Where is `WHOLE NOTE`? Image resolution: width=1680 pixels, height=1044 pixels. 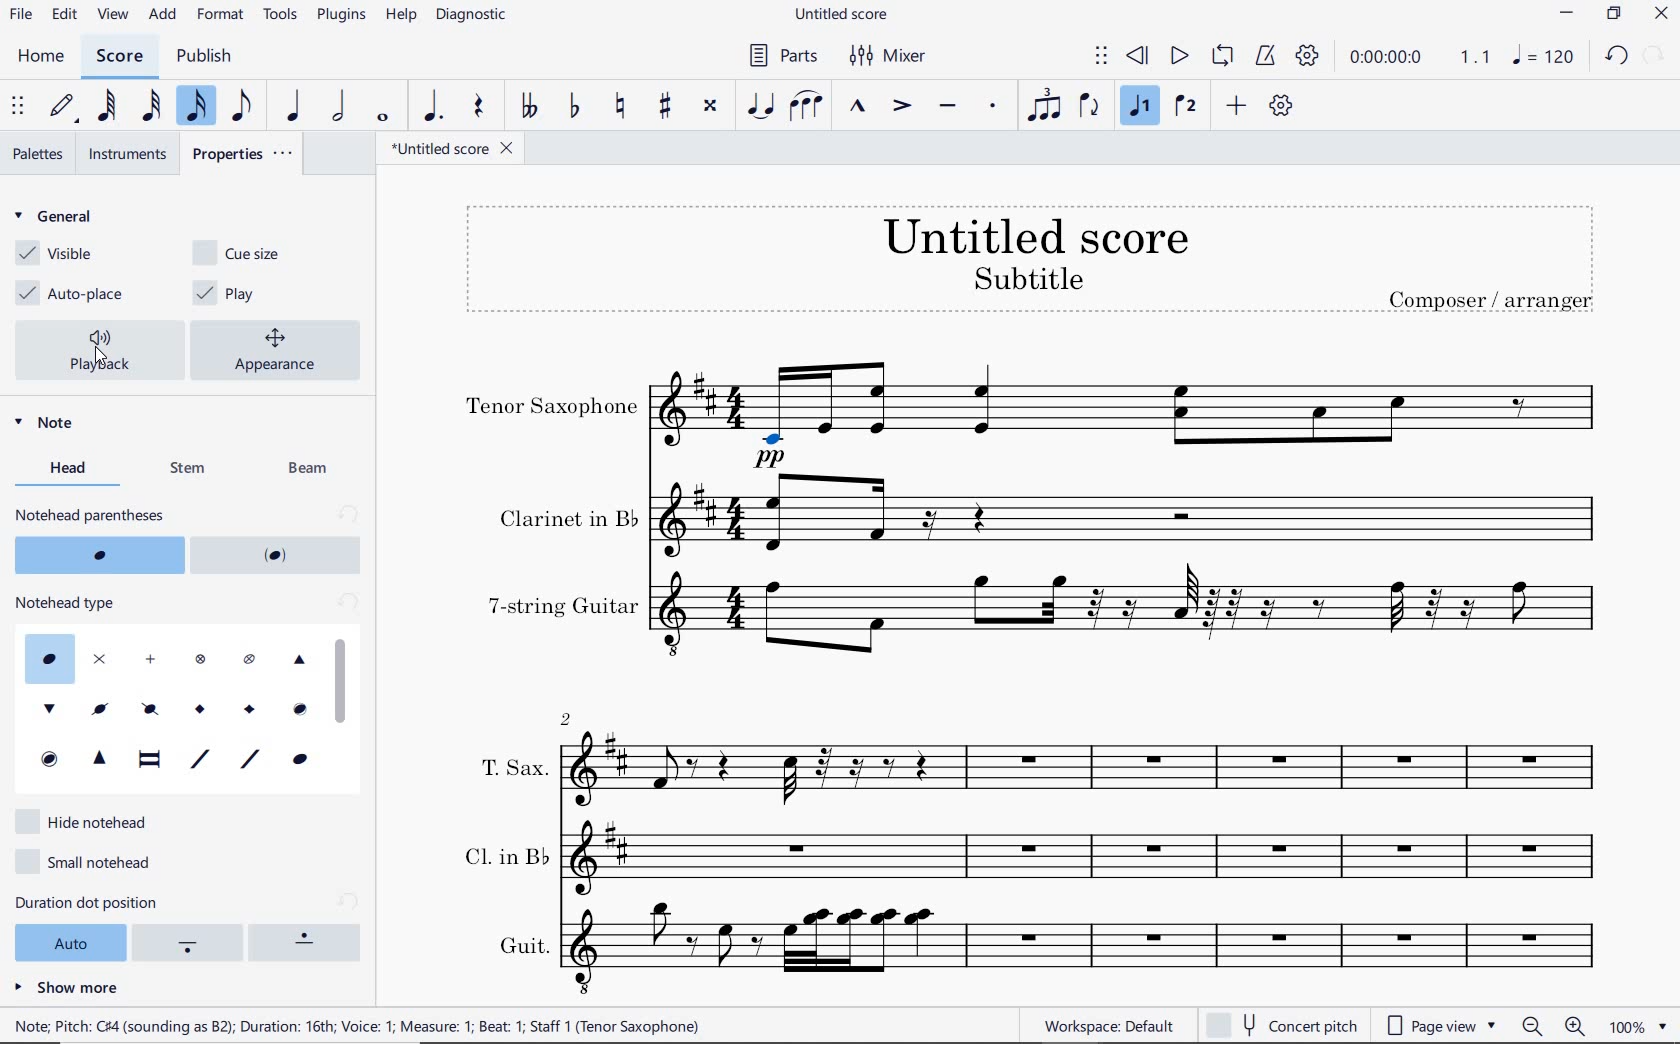 WHOLE NOTE is located at coordinates (386, 116).